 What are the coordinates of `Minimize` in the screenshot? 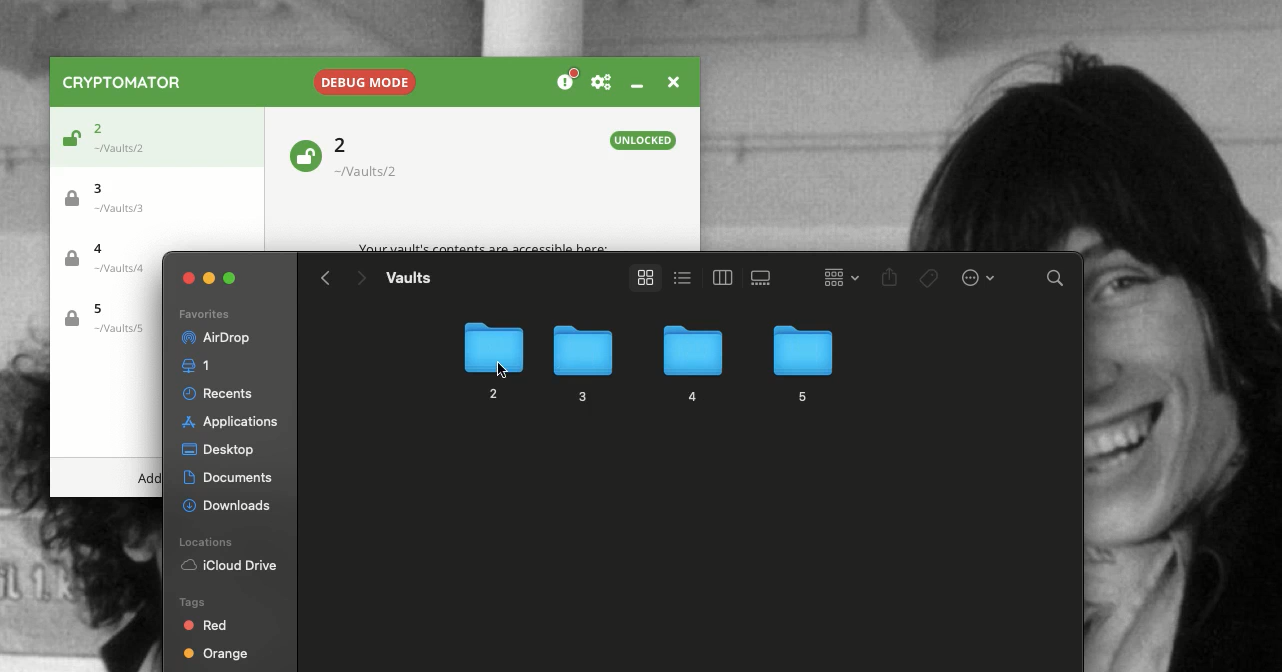 It's located at (210, 276).